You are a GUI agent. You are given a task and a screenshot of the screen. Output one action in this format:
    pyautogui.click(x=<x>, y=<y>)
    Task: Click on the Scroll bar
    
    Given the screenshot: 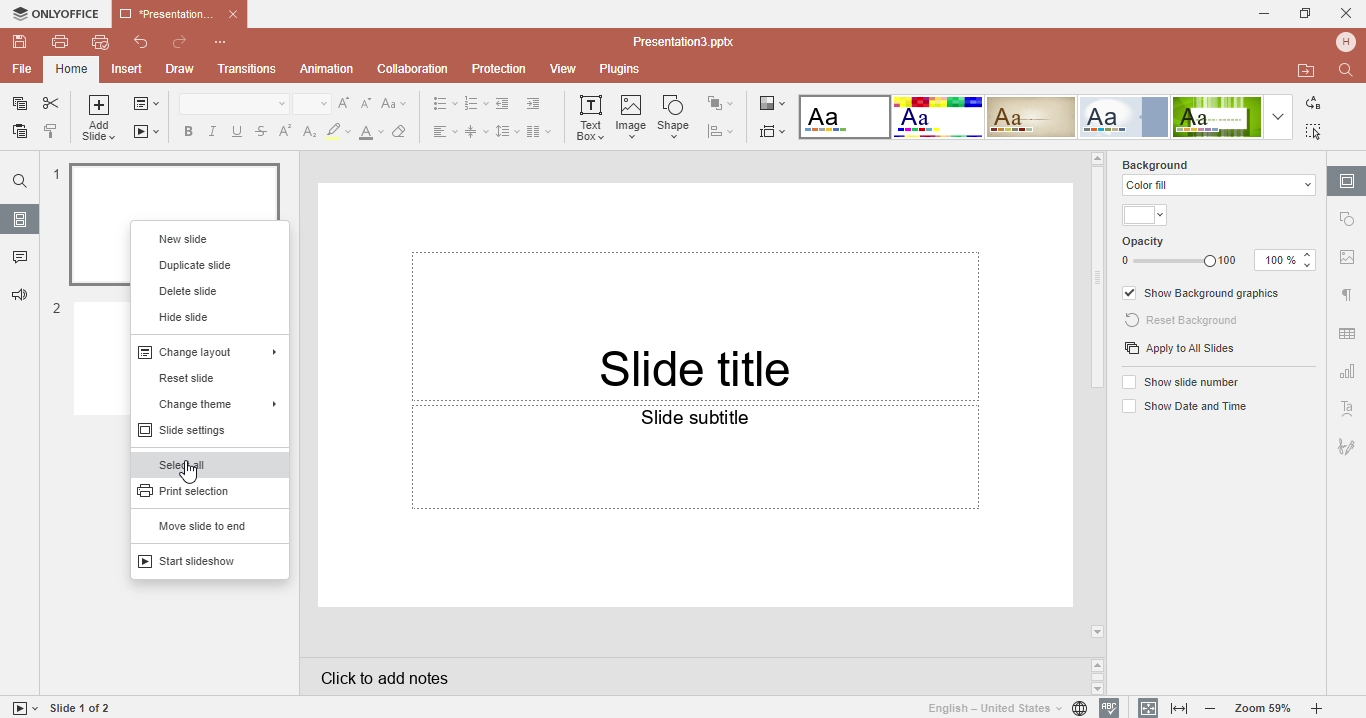 What is the action you would take?
    pyautogui.click(x=1099, y=281)
    